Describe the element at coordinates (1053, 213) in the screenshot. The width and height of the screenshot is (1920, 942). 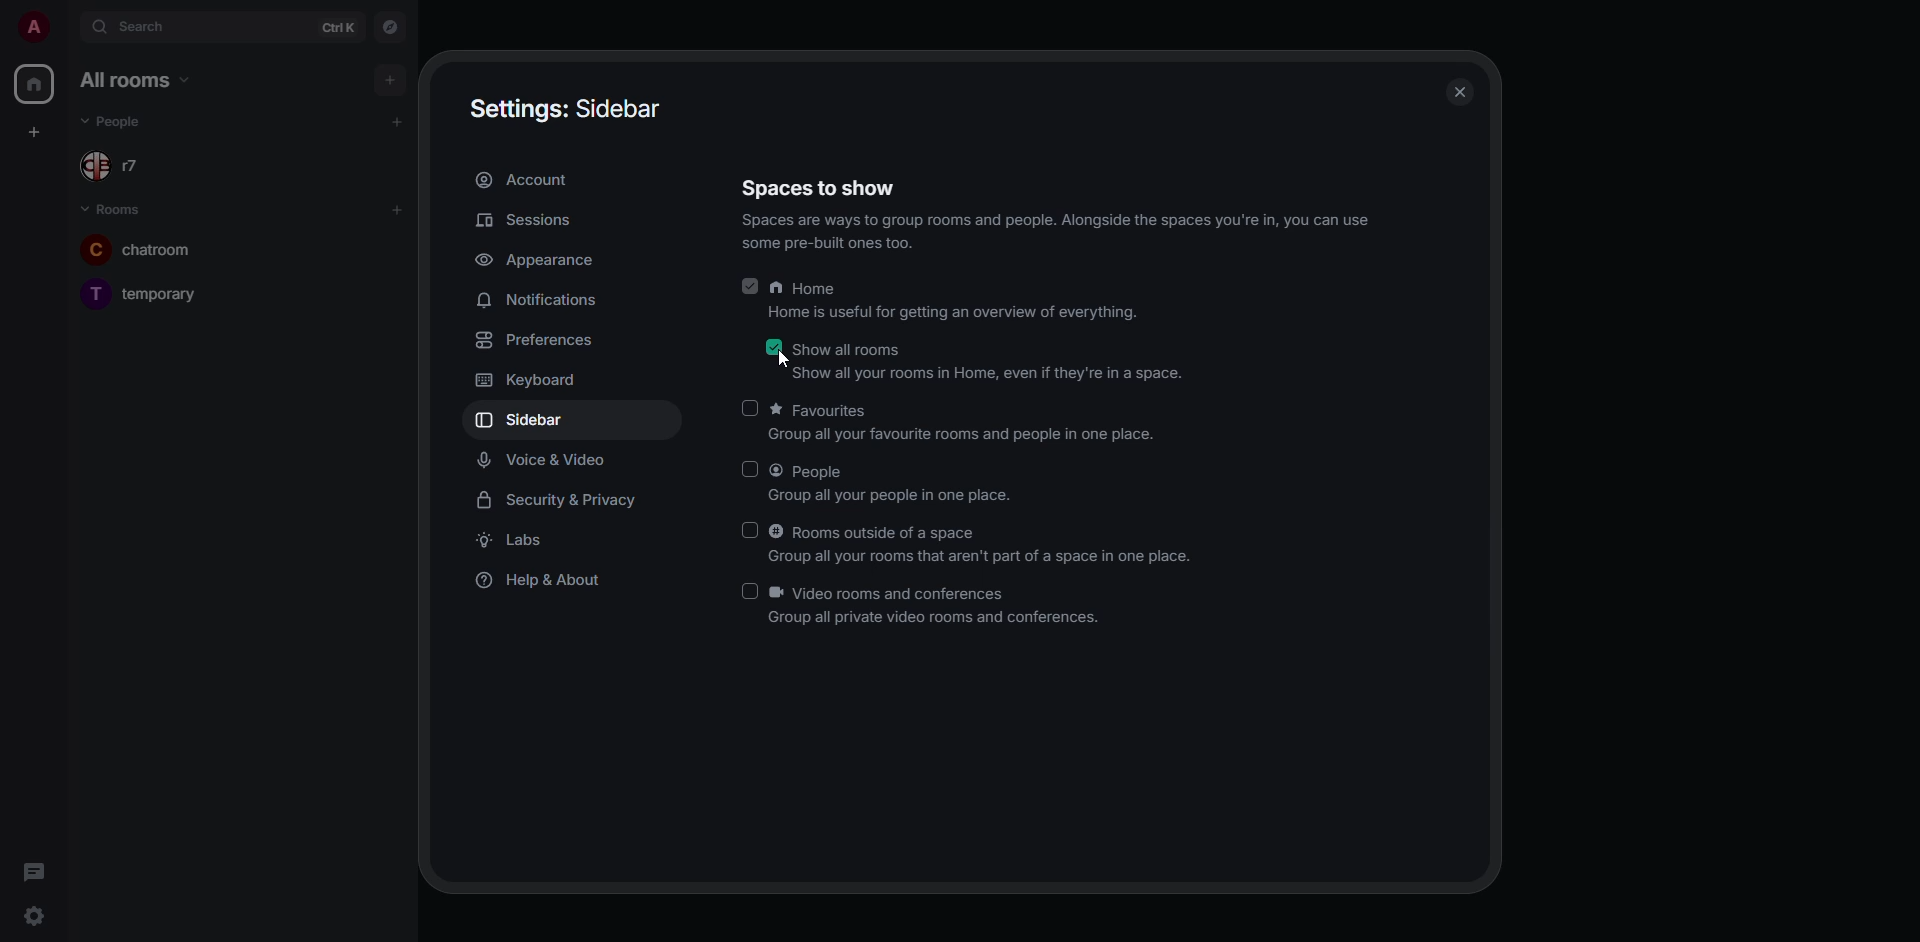
I see `spaces to show` at that location.